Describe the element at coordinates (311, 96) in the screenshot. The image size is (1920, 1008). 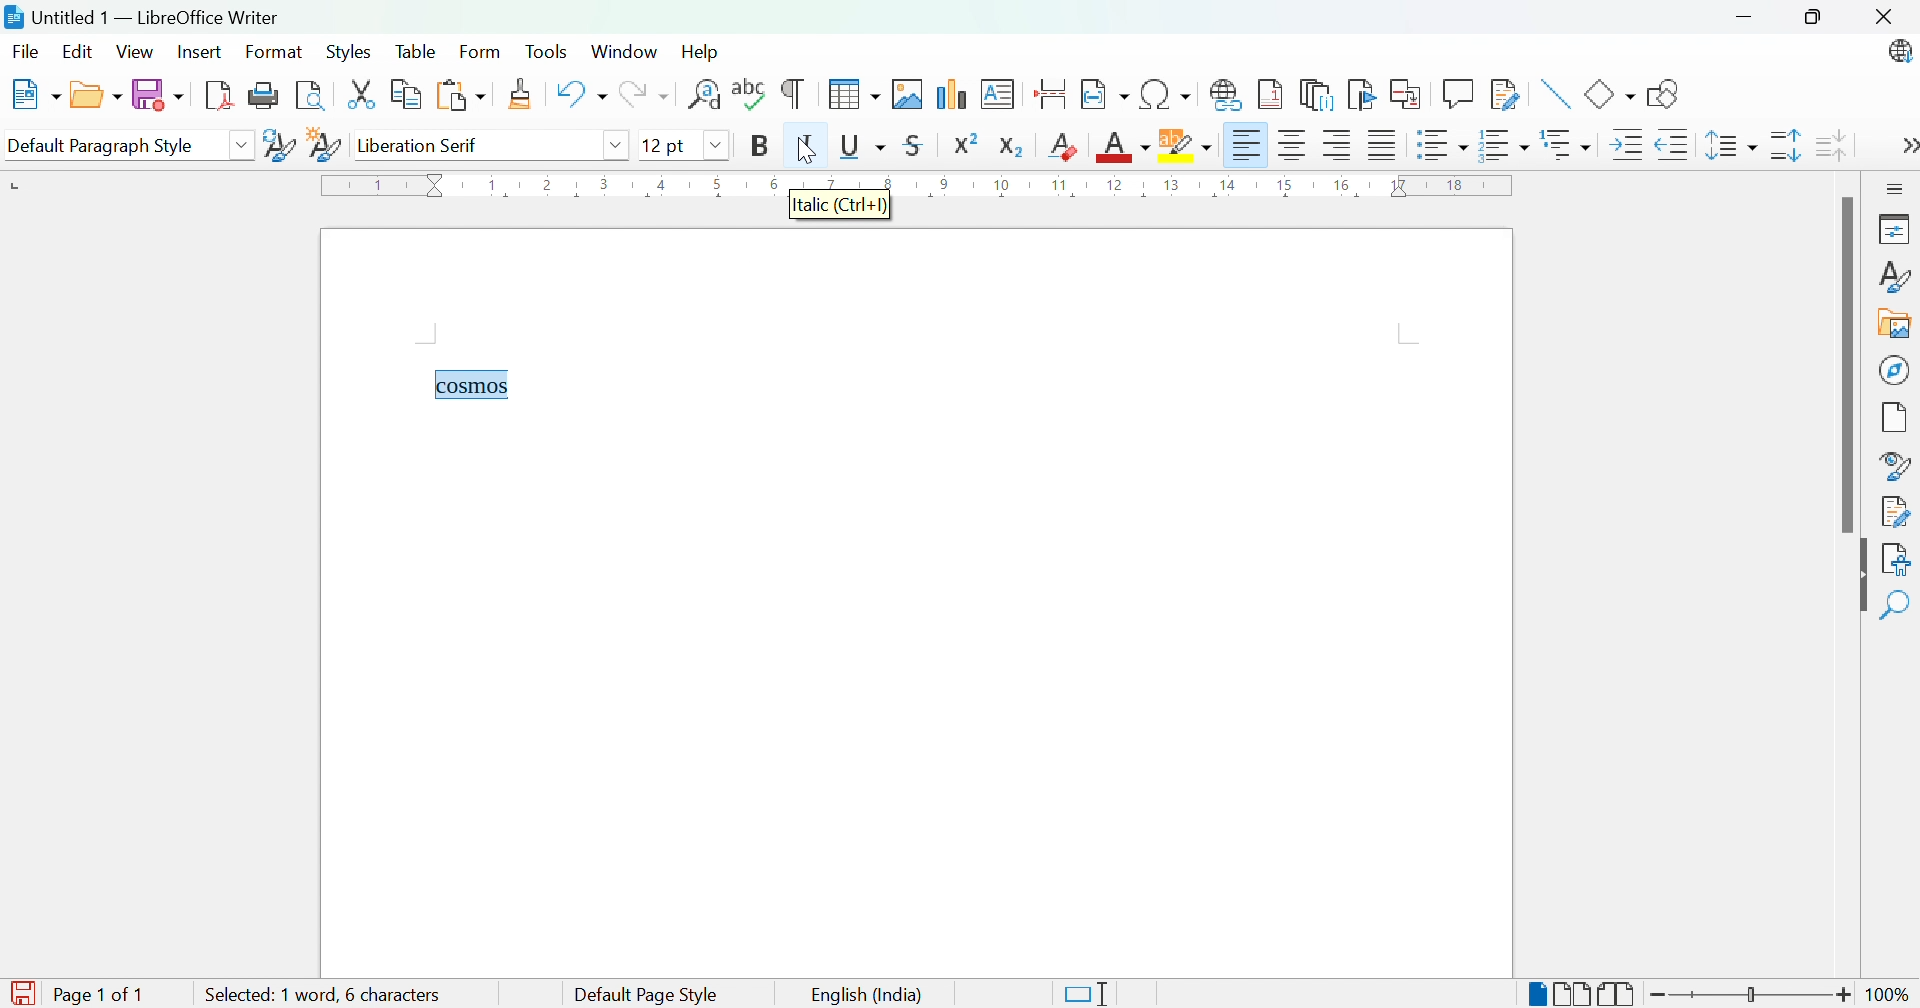
I see `Toggle print preview` at that location.